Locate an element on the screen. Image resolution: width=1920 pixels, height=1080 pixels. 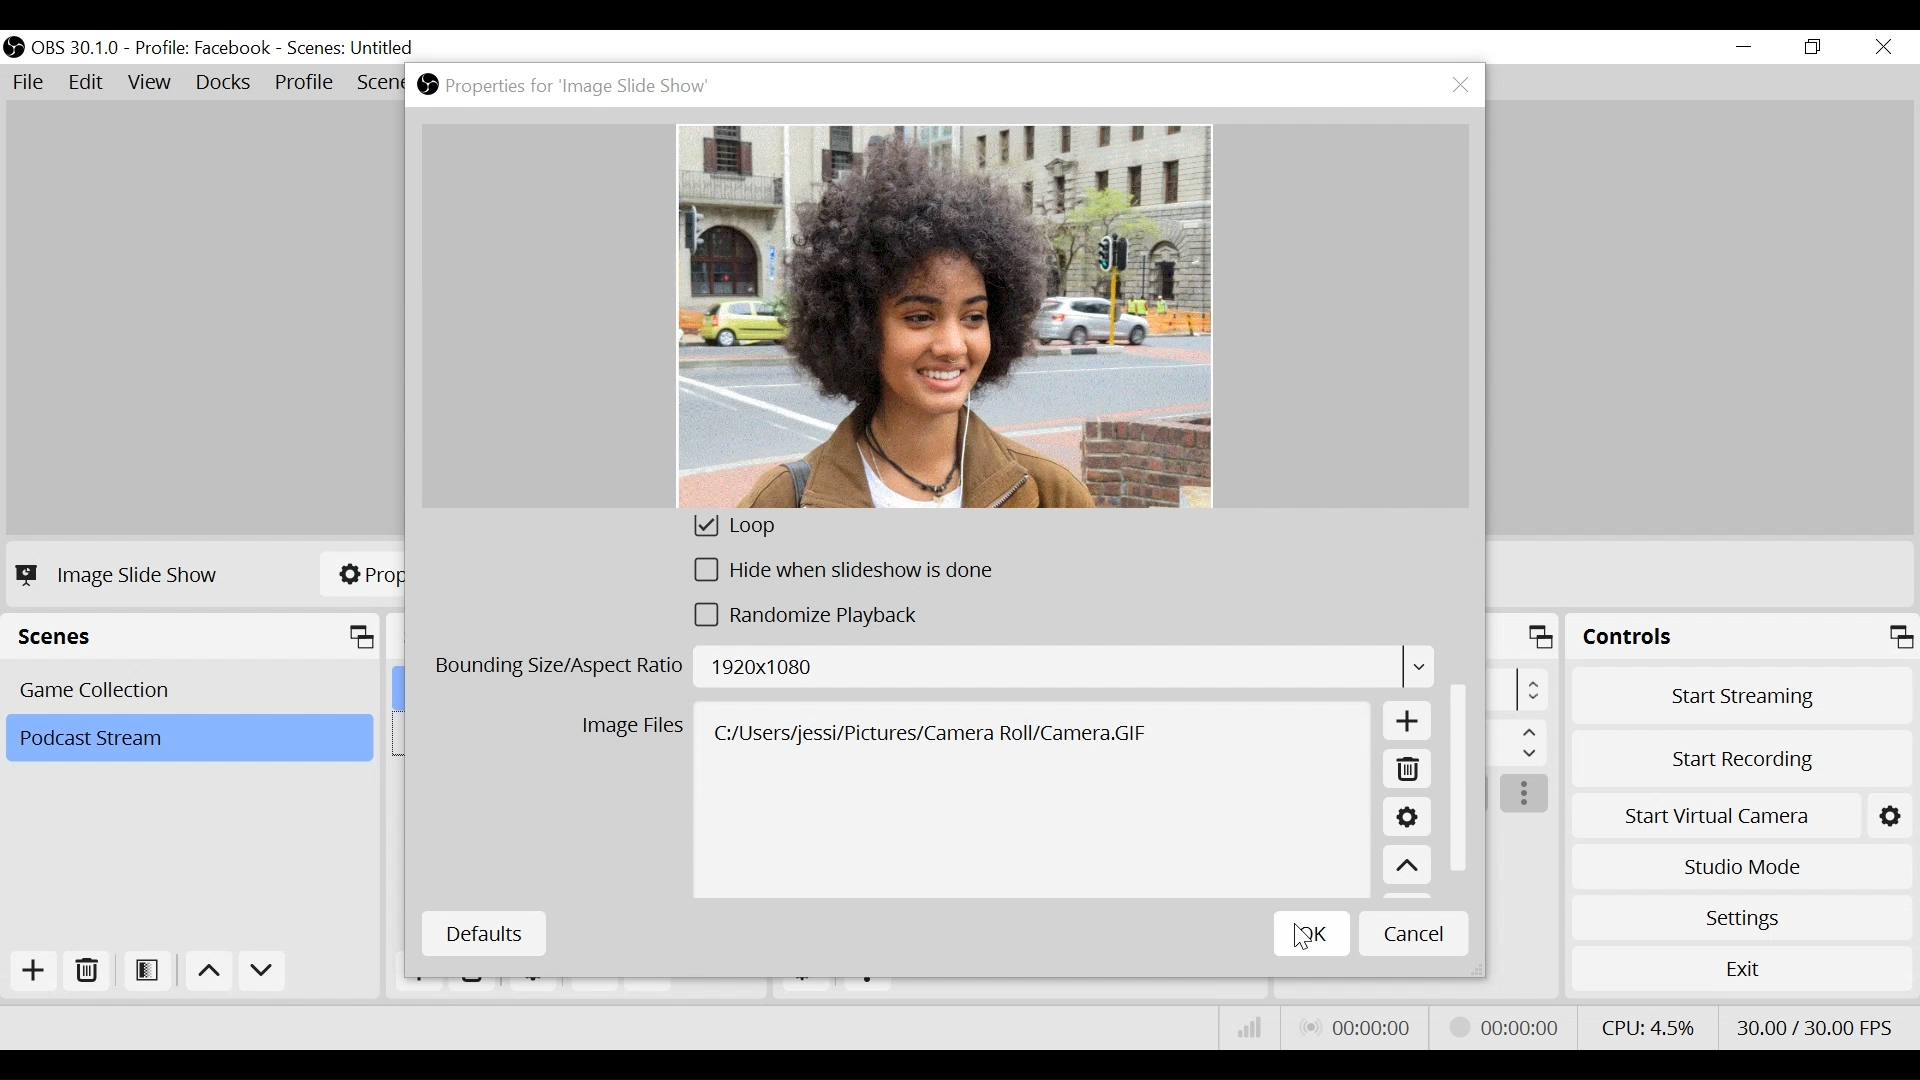
Frame Per Second is located at coordinates (1814, 1023).